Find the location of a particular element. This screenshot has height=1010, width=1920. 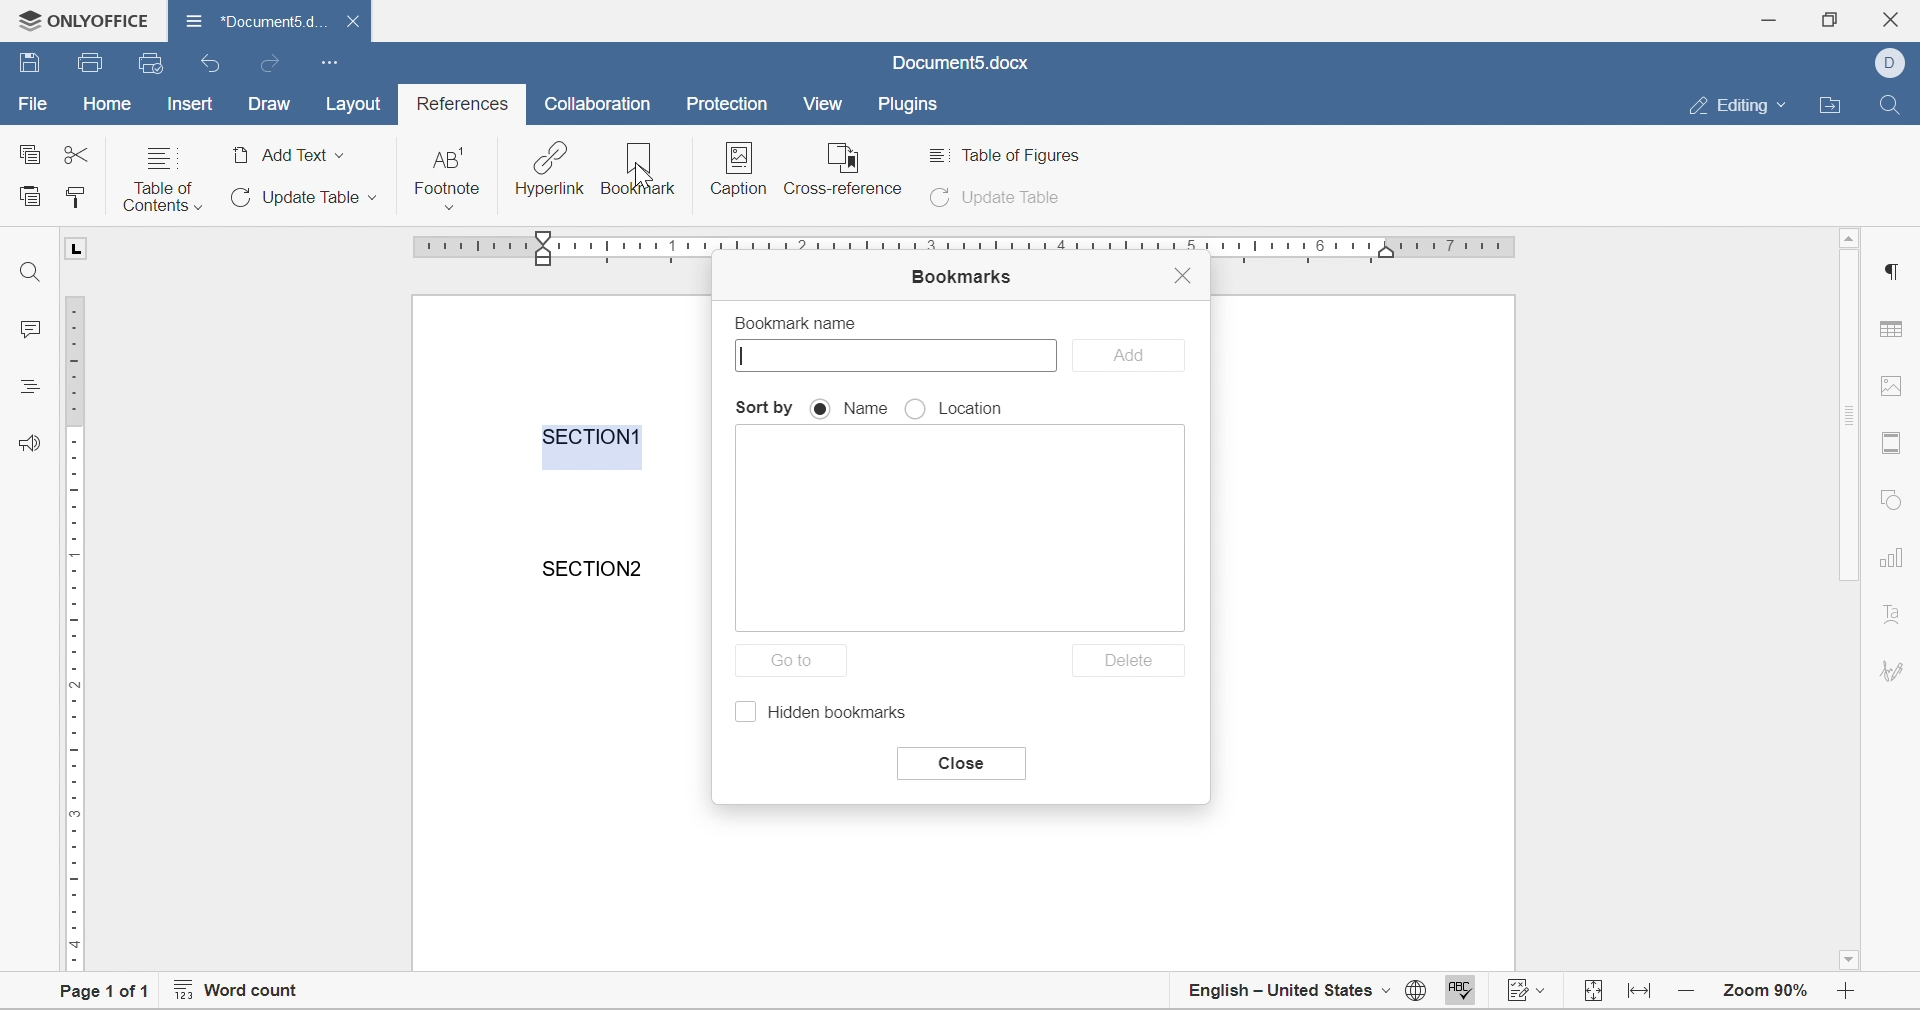

word count is located at coordinates (235, 993).